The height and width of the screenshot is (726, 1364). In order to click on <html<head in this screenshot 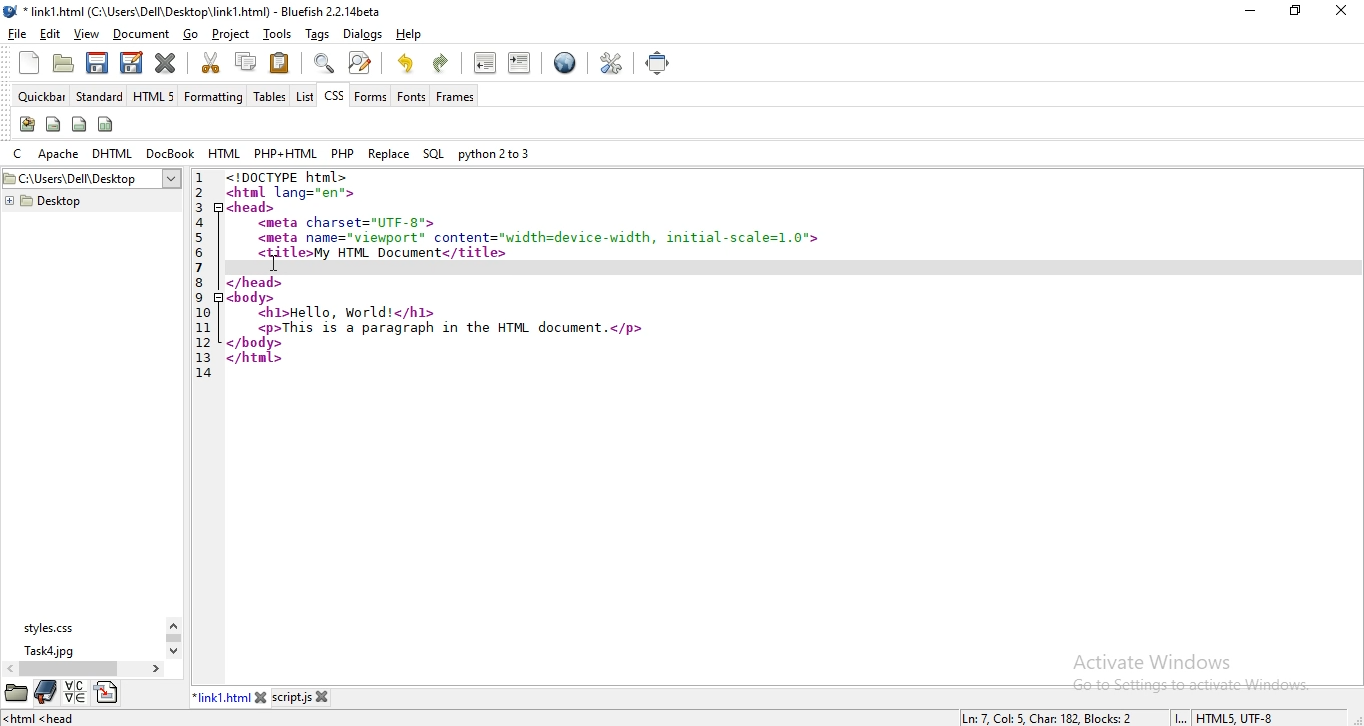, I will do `click(38, 717)`.